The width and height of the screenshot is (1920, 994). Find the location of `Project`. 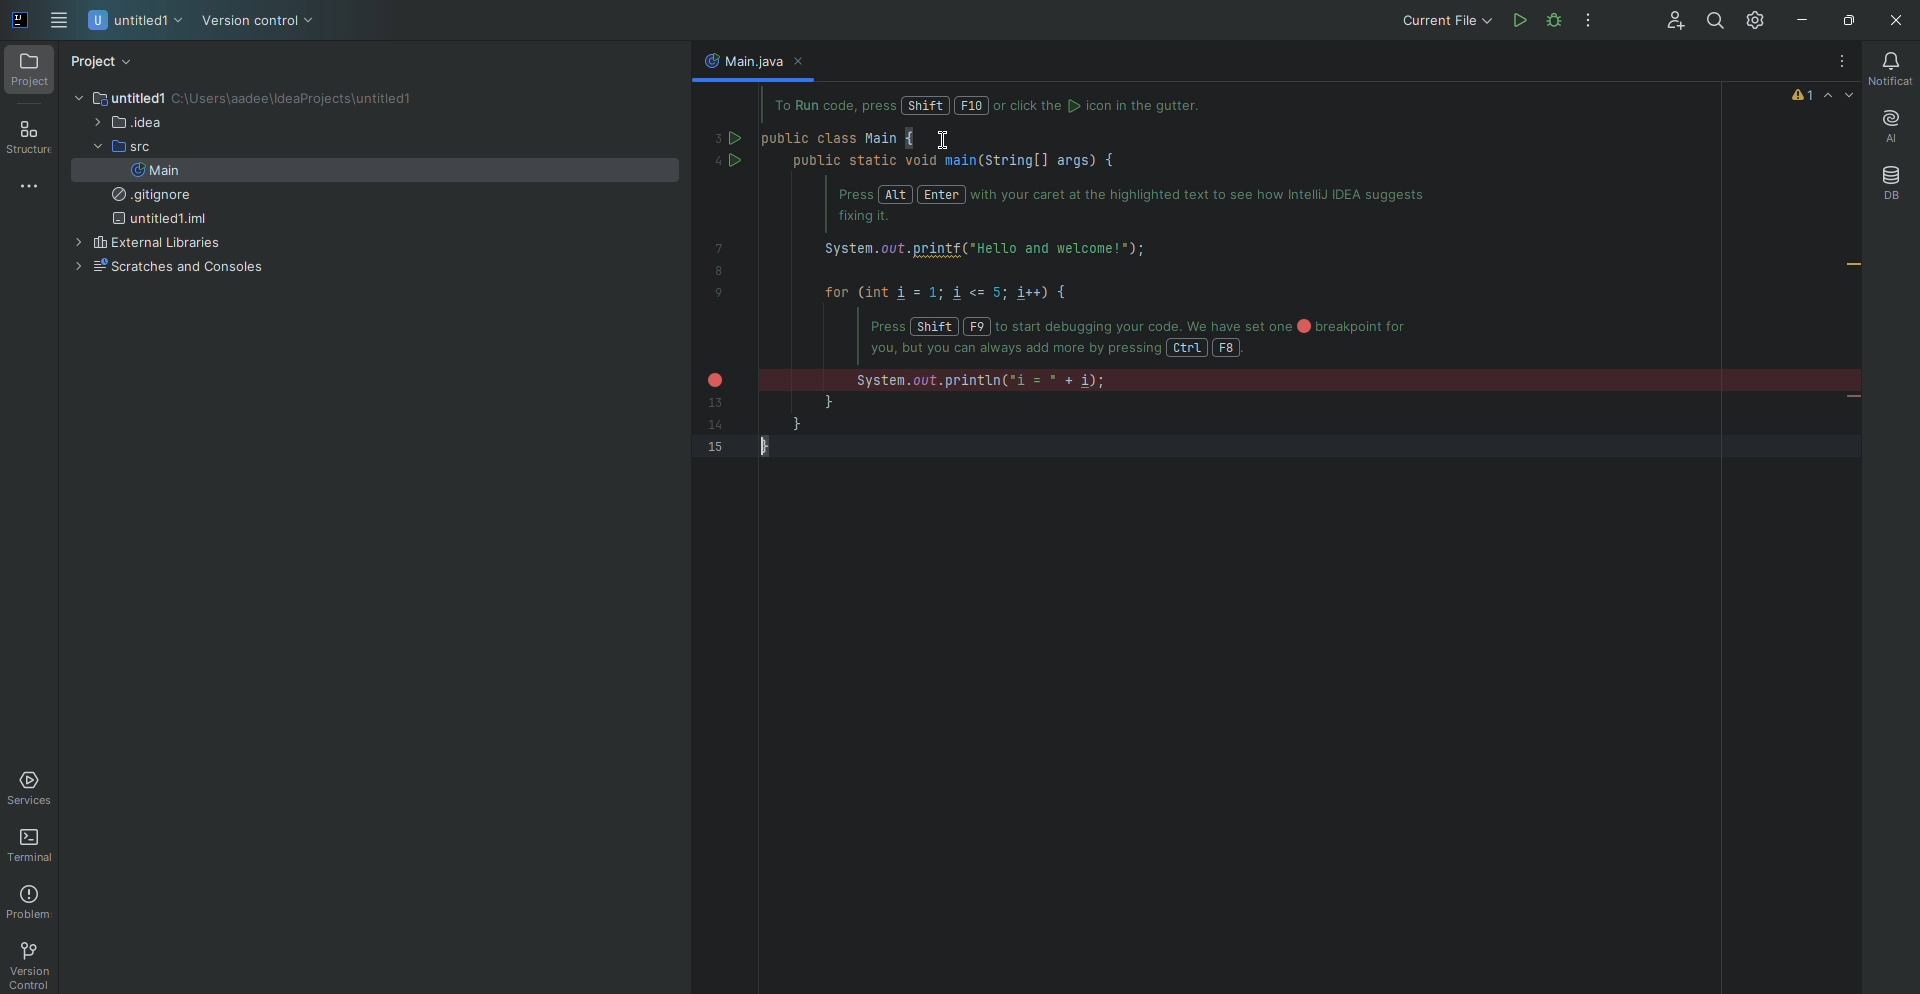

Project is located at coordinates (30, 71).